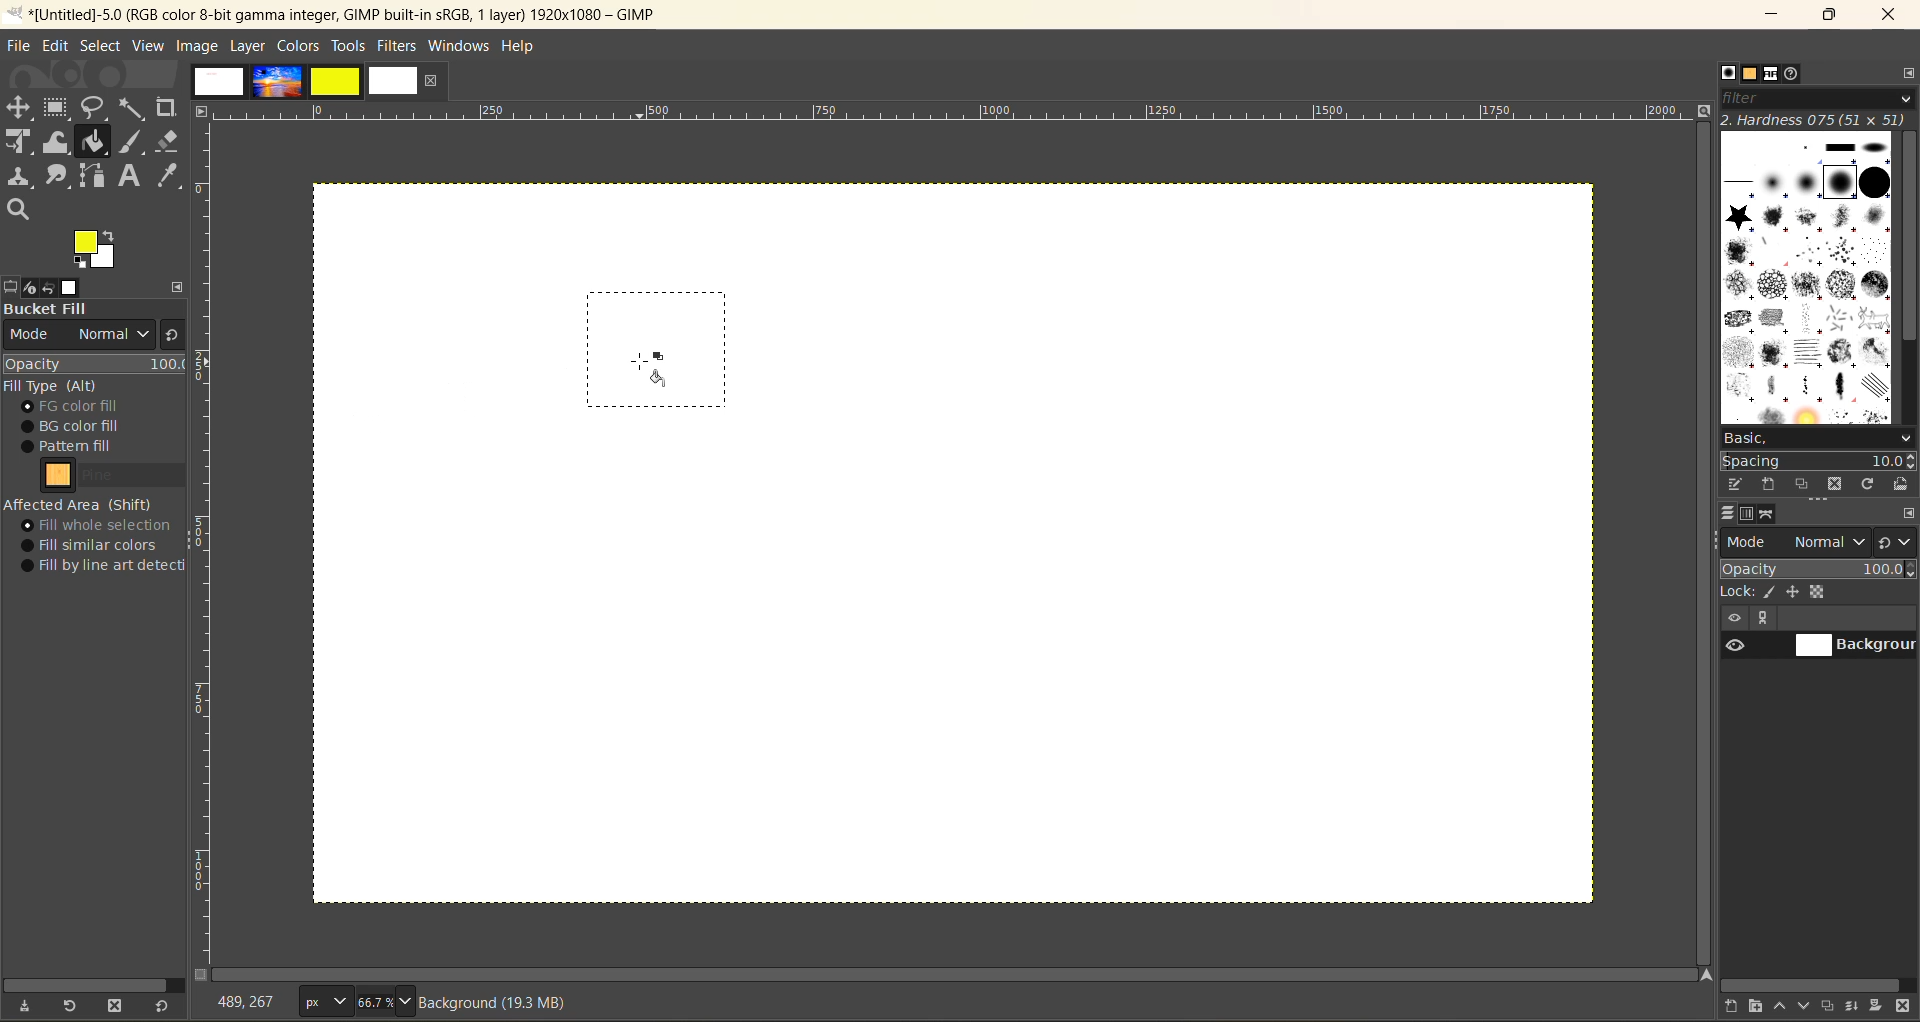 This screenshot has height=1022, width=1920. I want to click on brushes, so click(1728, 74).